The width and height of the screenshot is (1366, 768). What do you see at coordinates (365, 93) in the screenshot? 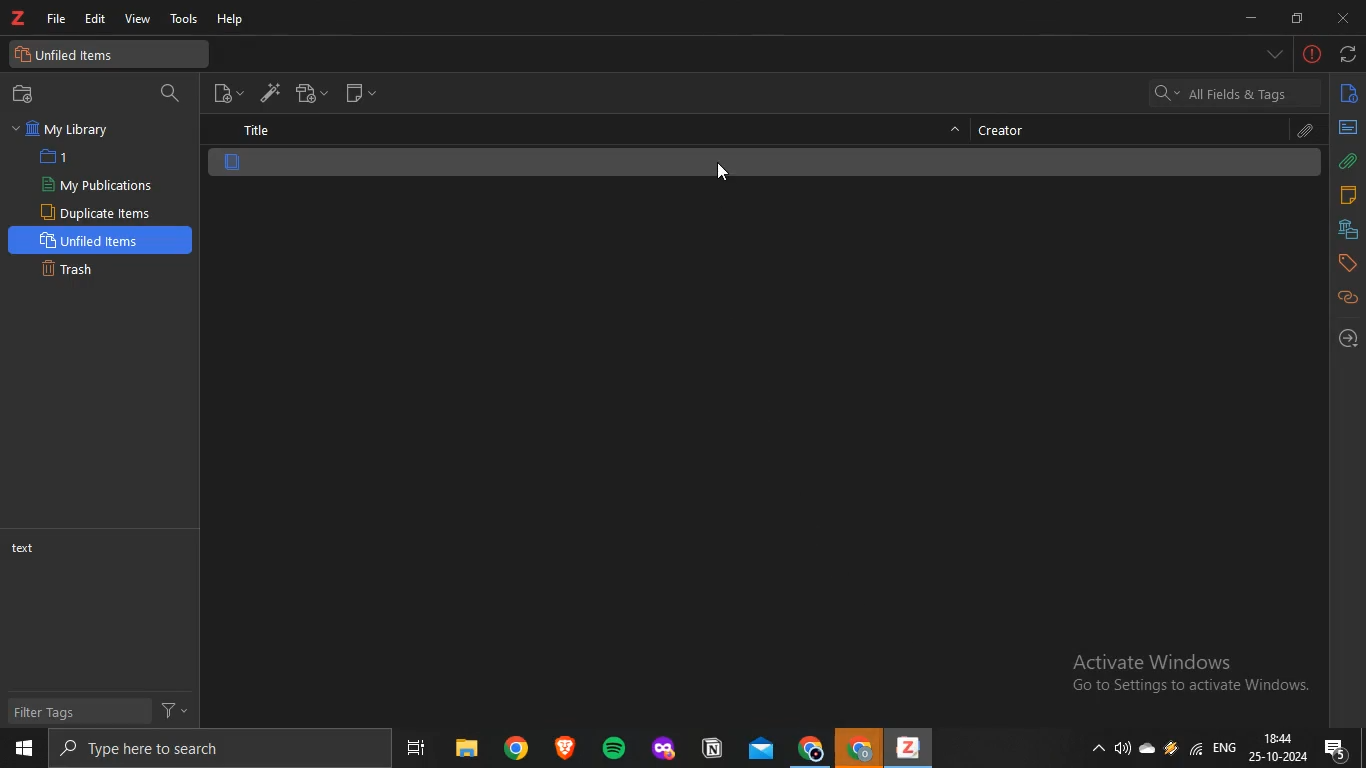
I see `new note` at bounding box center [365, 93].